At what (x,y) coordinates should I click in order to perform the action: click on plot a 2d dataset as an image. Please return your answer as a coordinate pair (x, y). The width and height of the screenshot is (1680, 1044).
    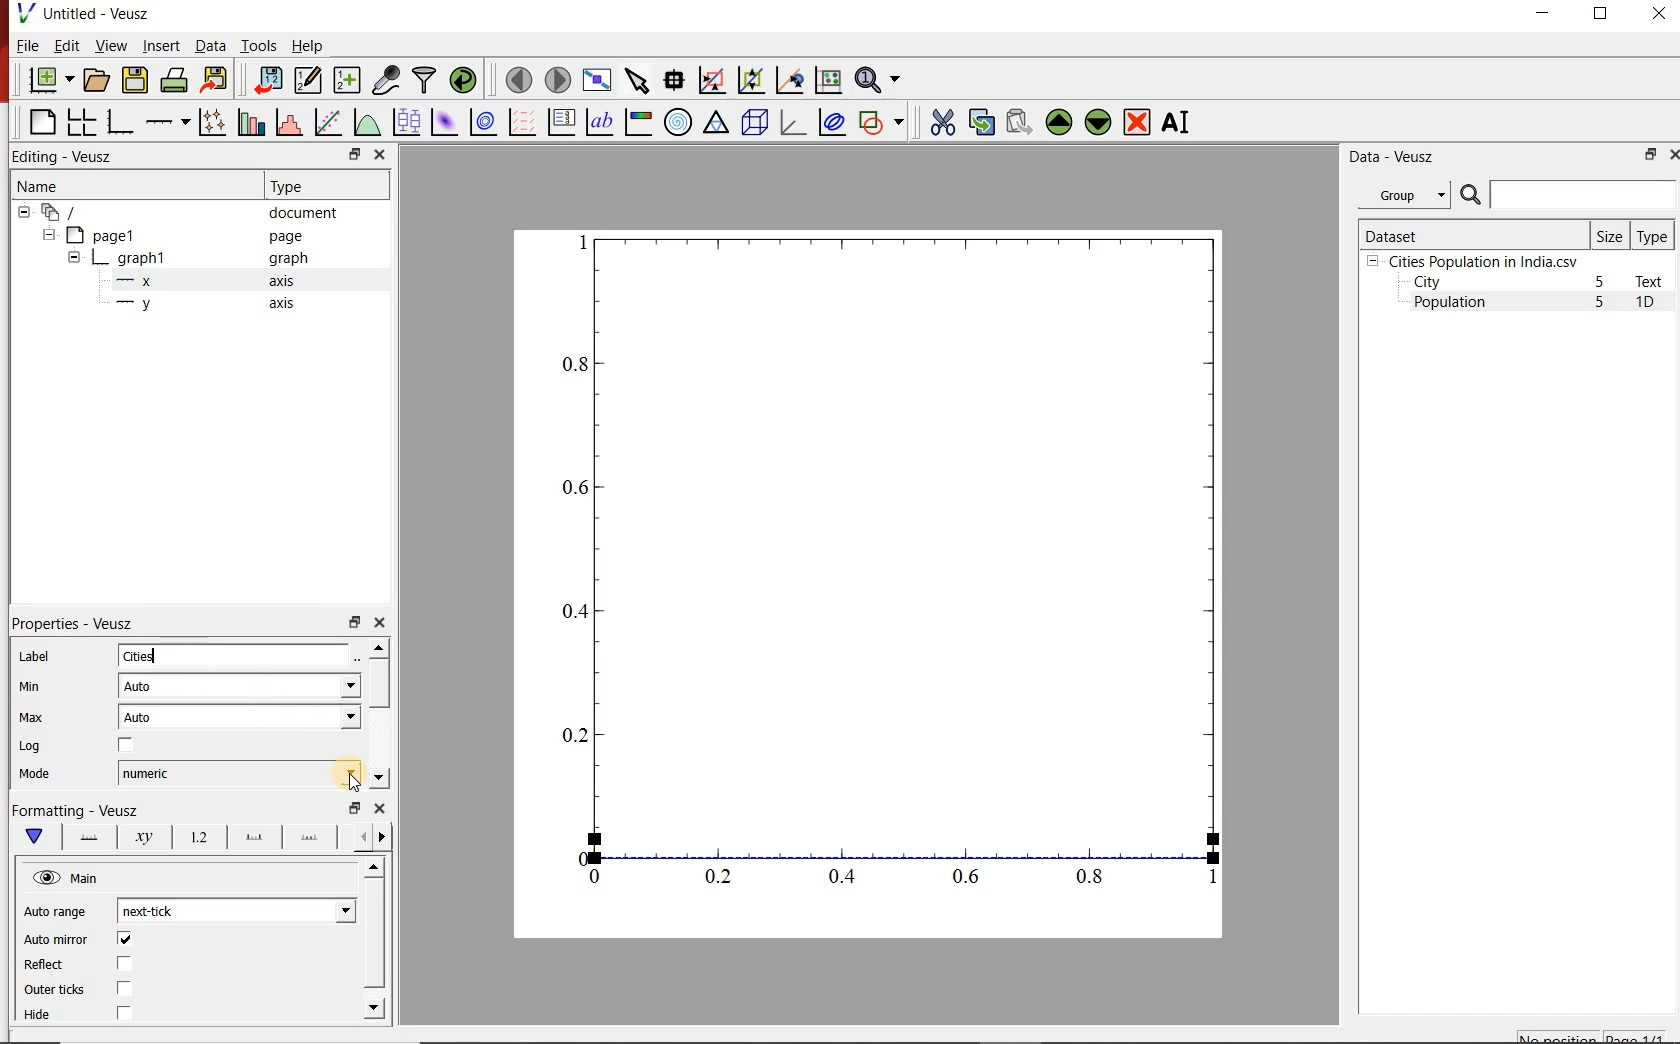
    Looking at the image, I should click on (442, 120).